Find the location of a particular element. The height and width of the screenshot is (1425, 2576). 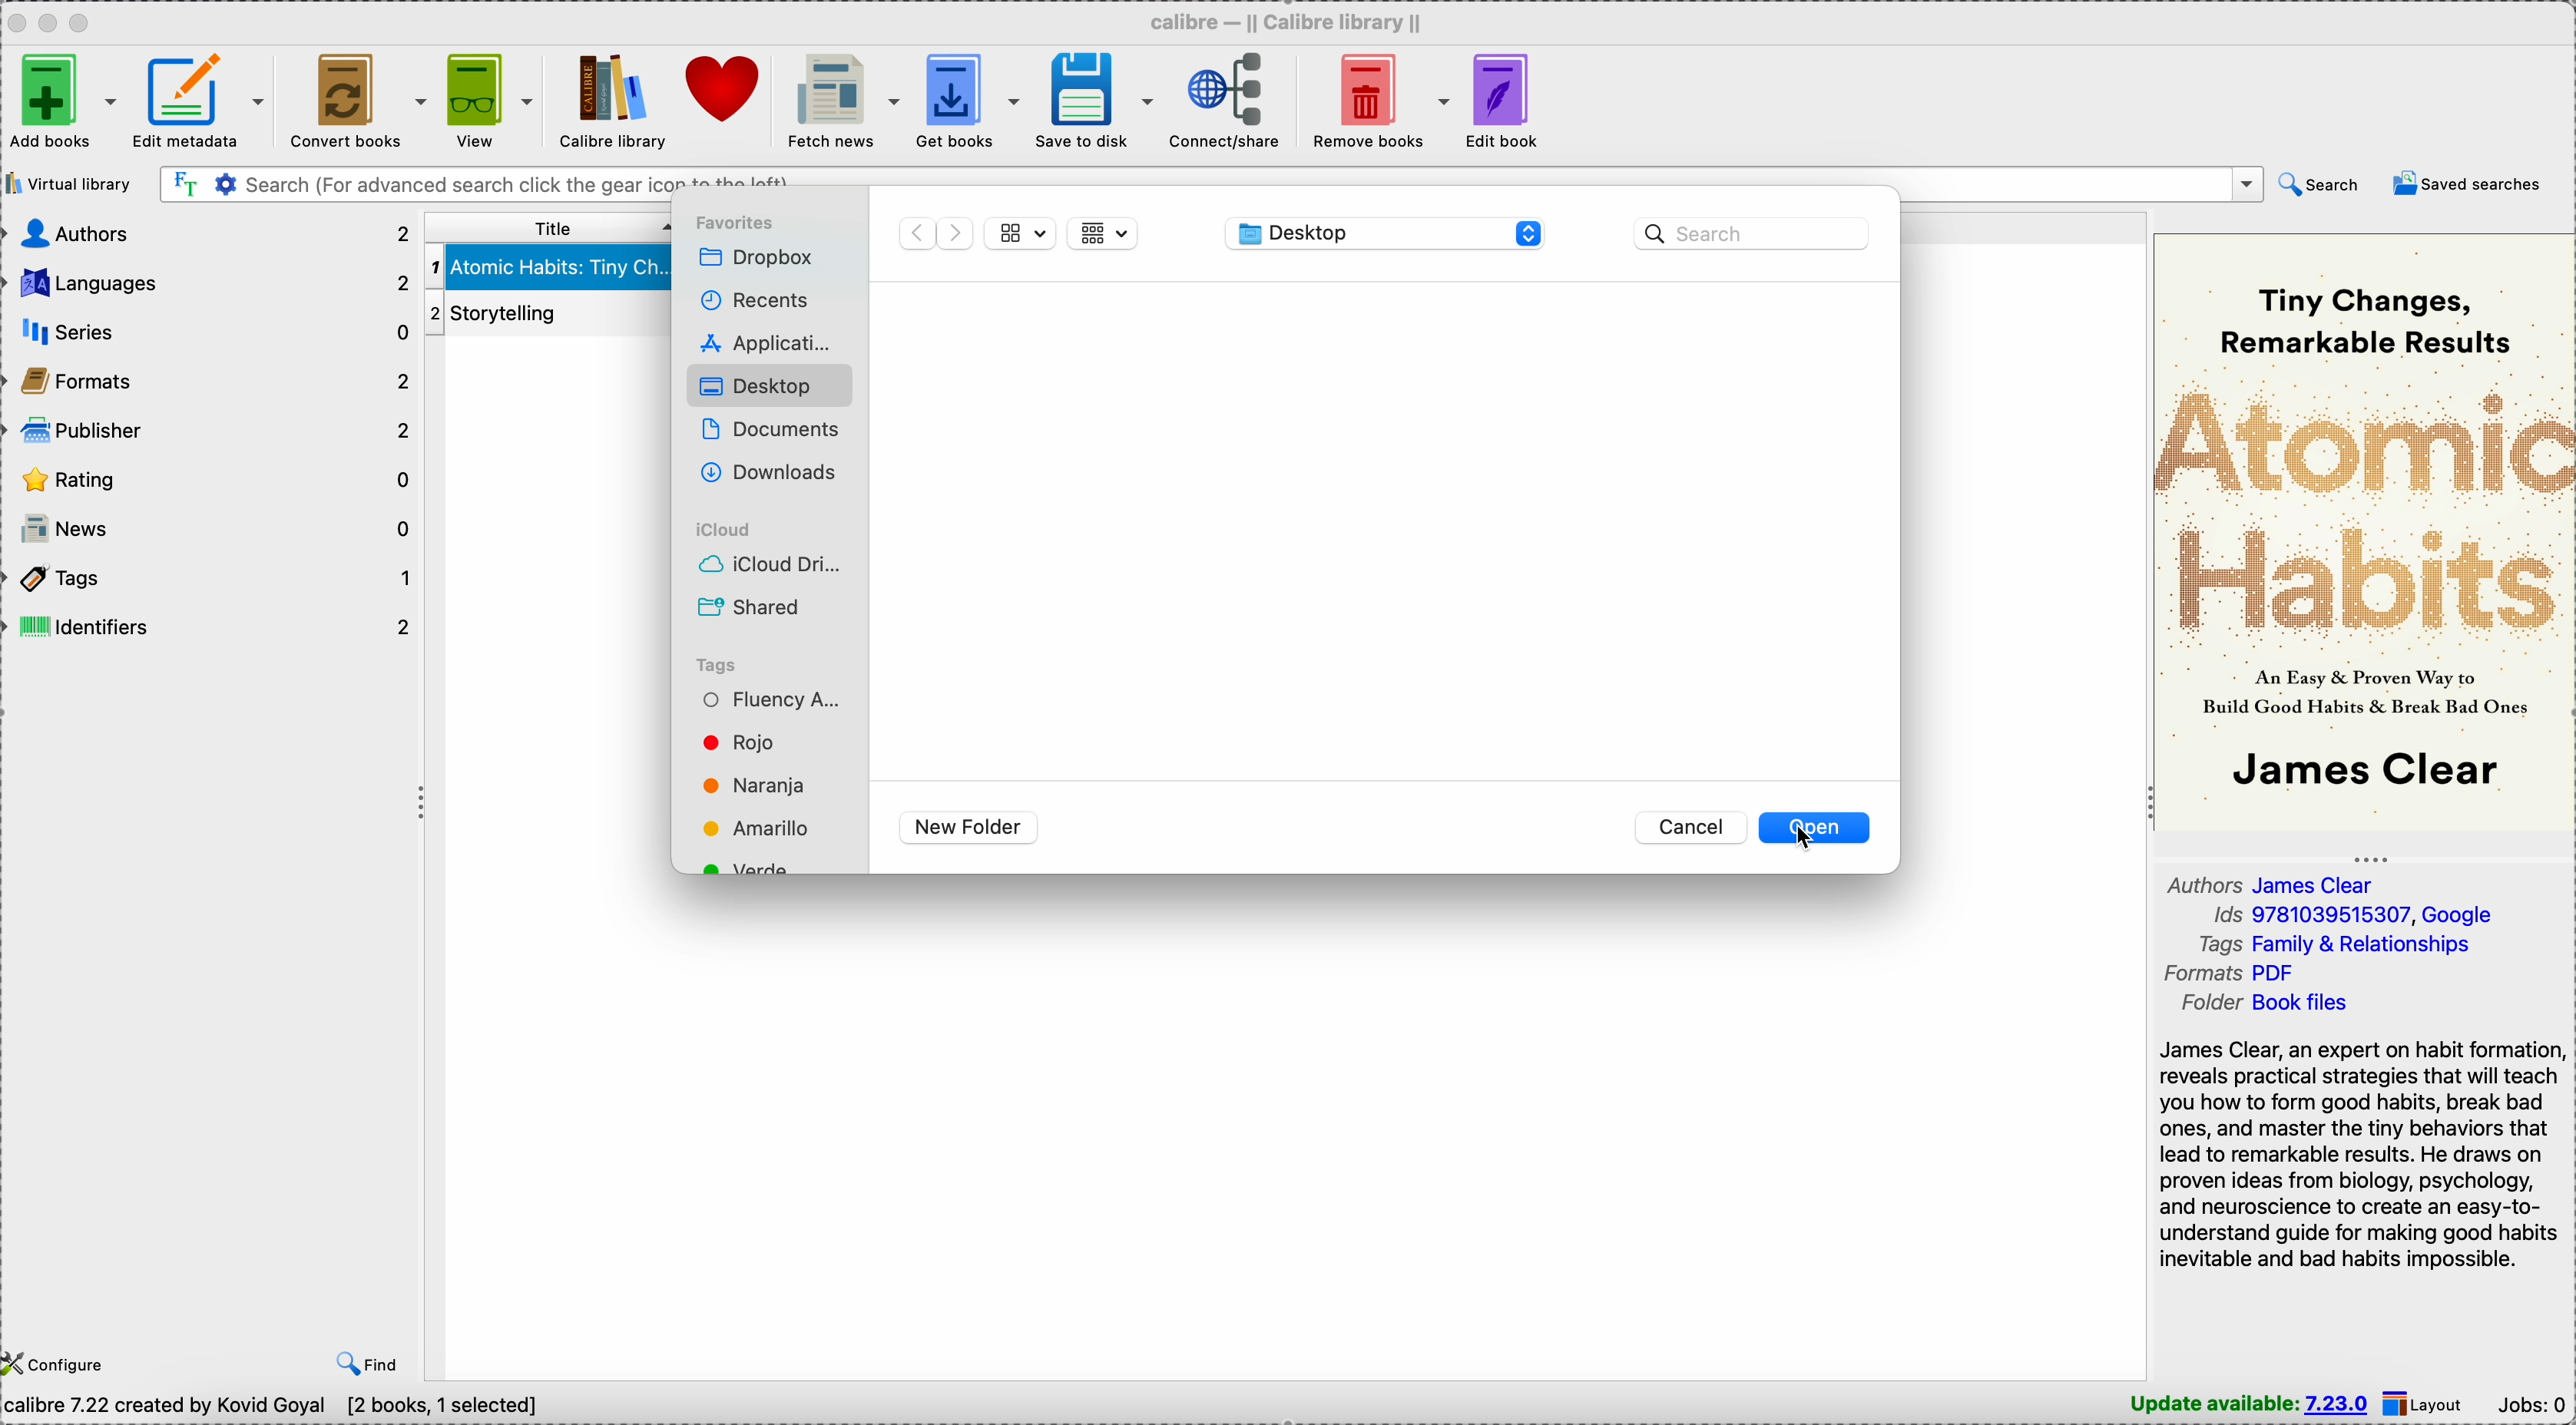

iCloud is located at coordinates (727, 530).